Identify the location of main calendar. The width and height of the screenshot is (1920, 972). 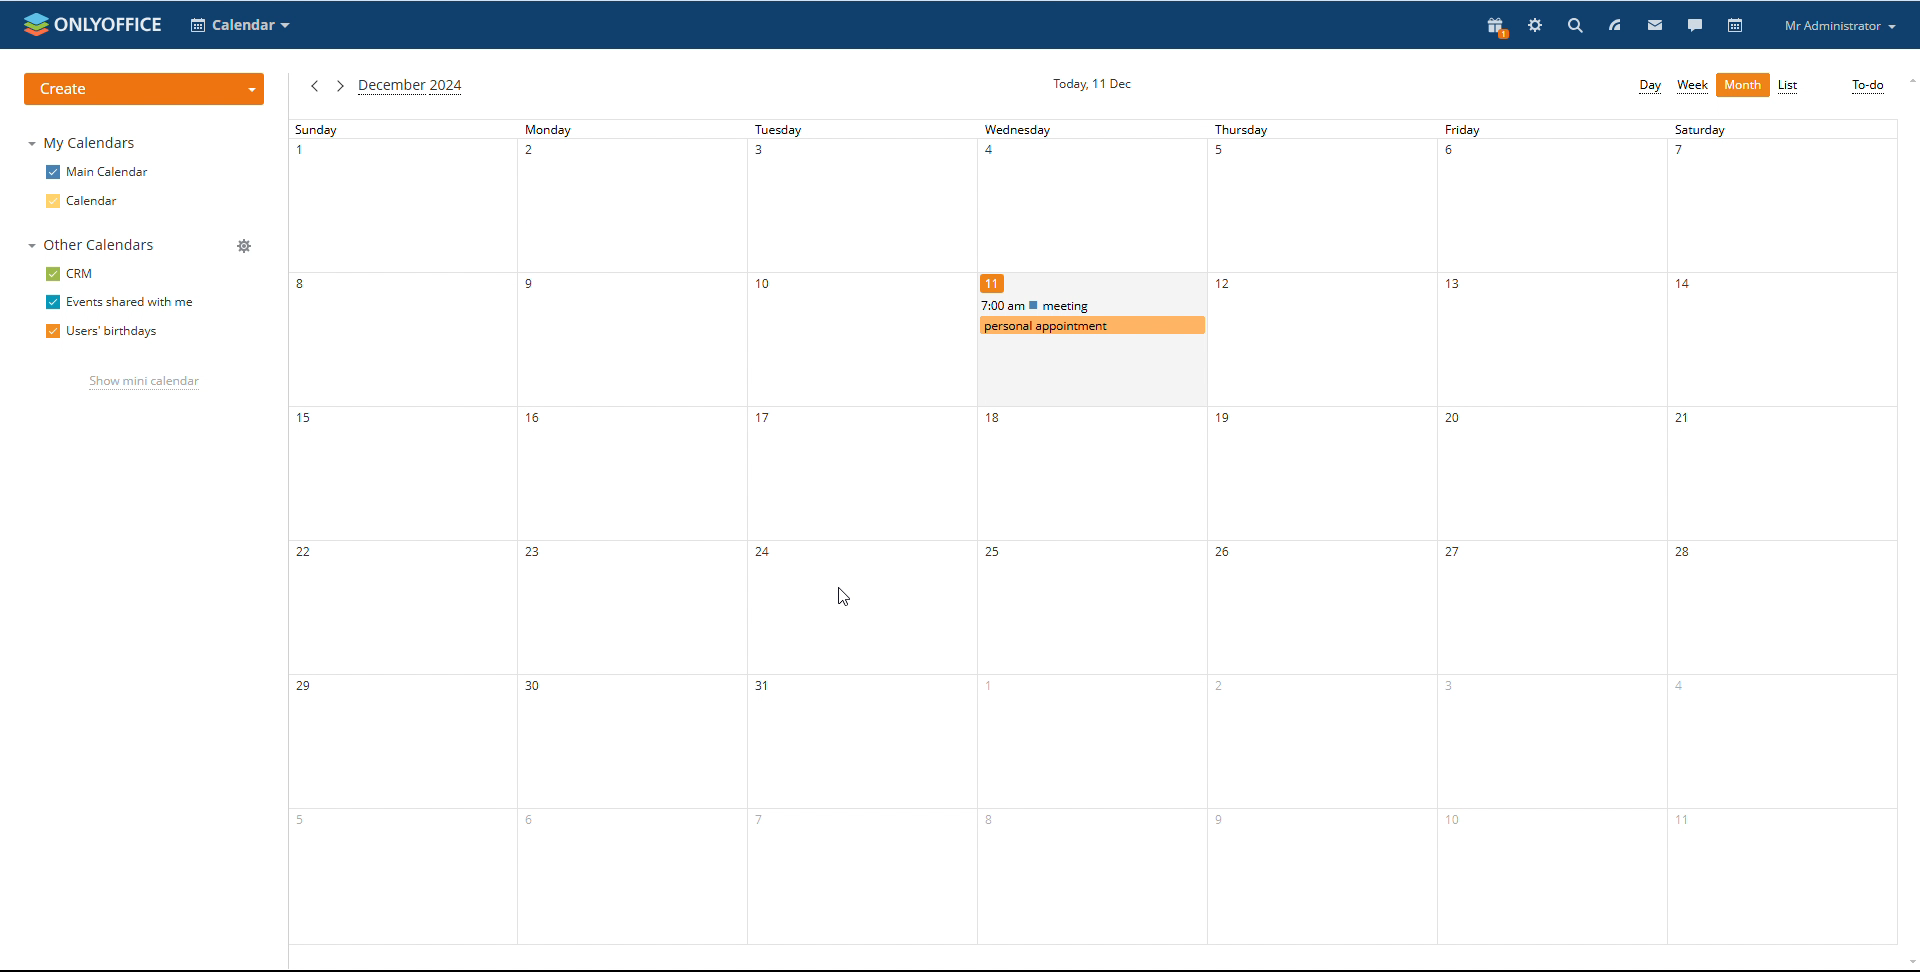
(102, 170).